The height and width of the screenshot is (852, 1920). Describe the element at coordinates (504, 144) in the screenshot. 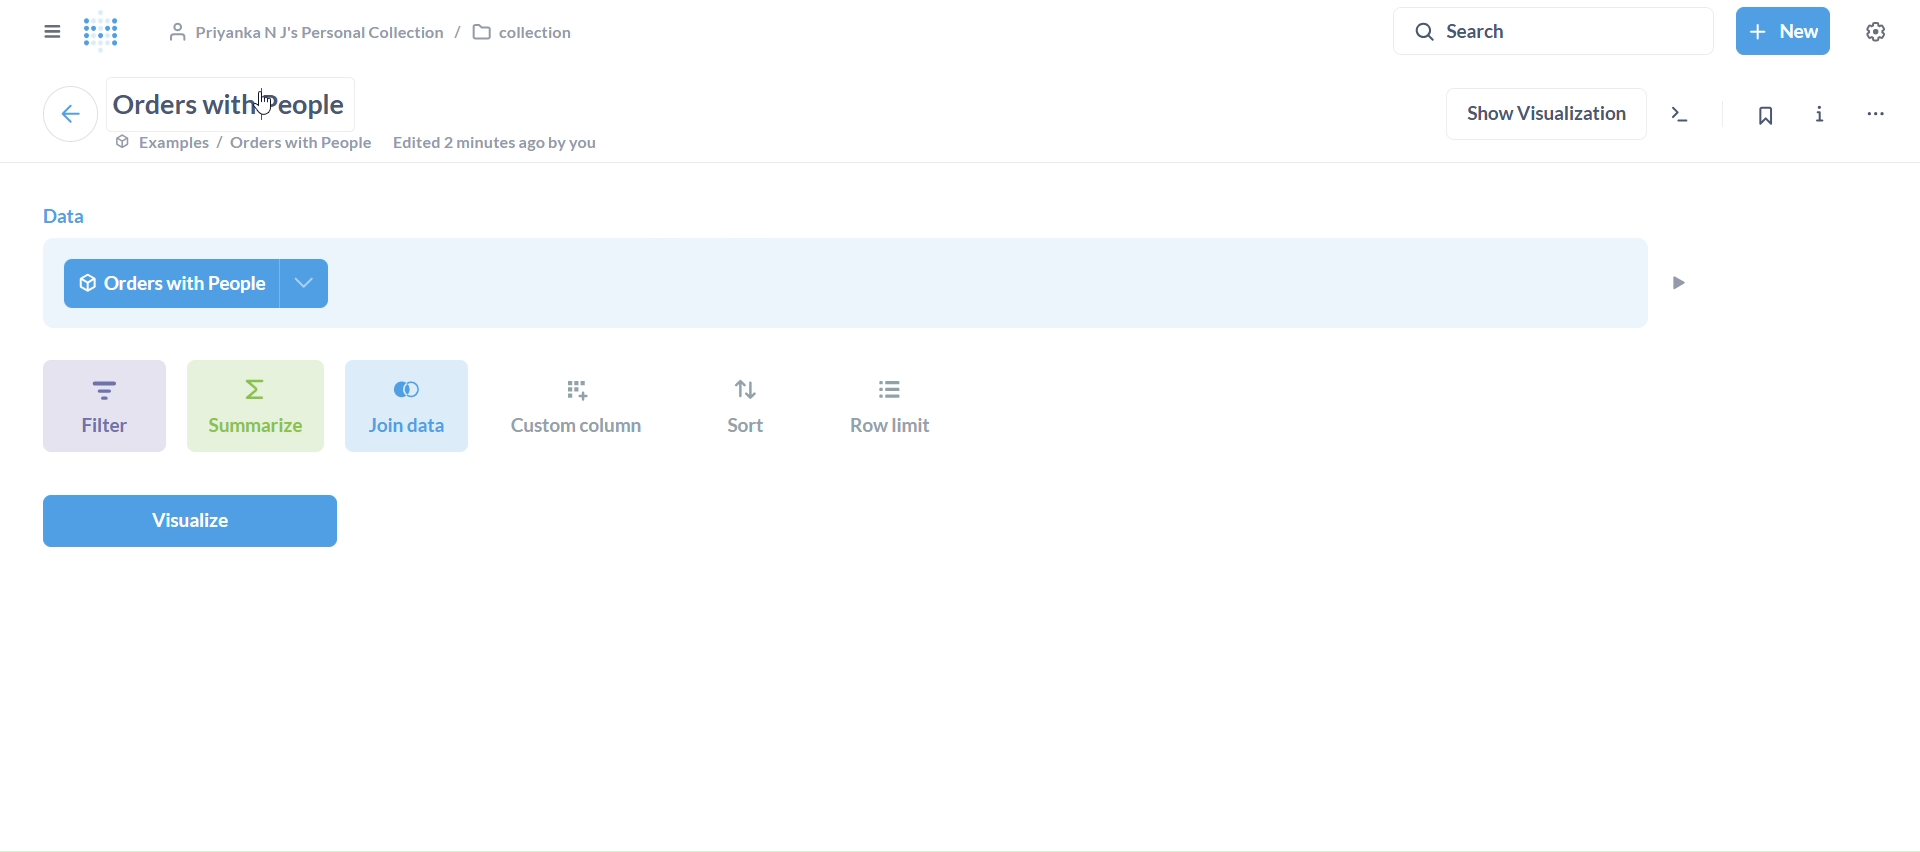

I see `edited 2 minutes ago` at that location.